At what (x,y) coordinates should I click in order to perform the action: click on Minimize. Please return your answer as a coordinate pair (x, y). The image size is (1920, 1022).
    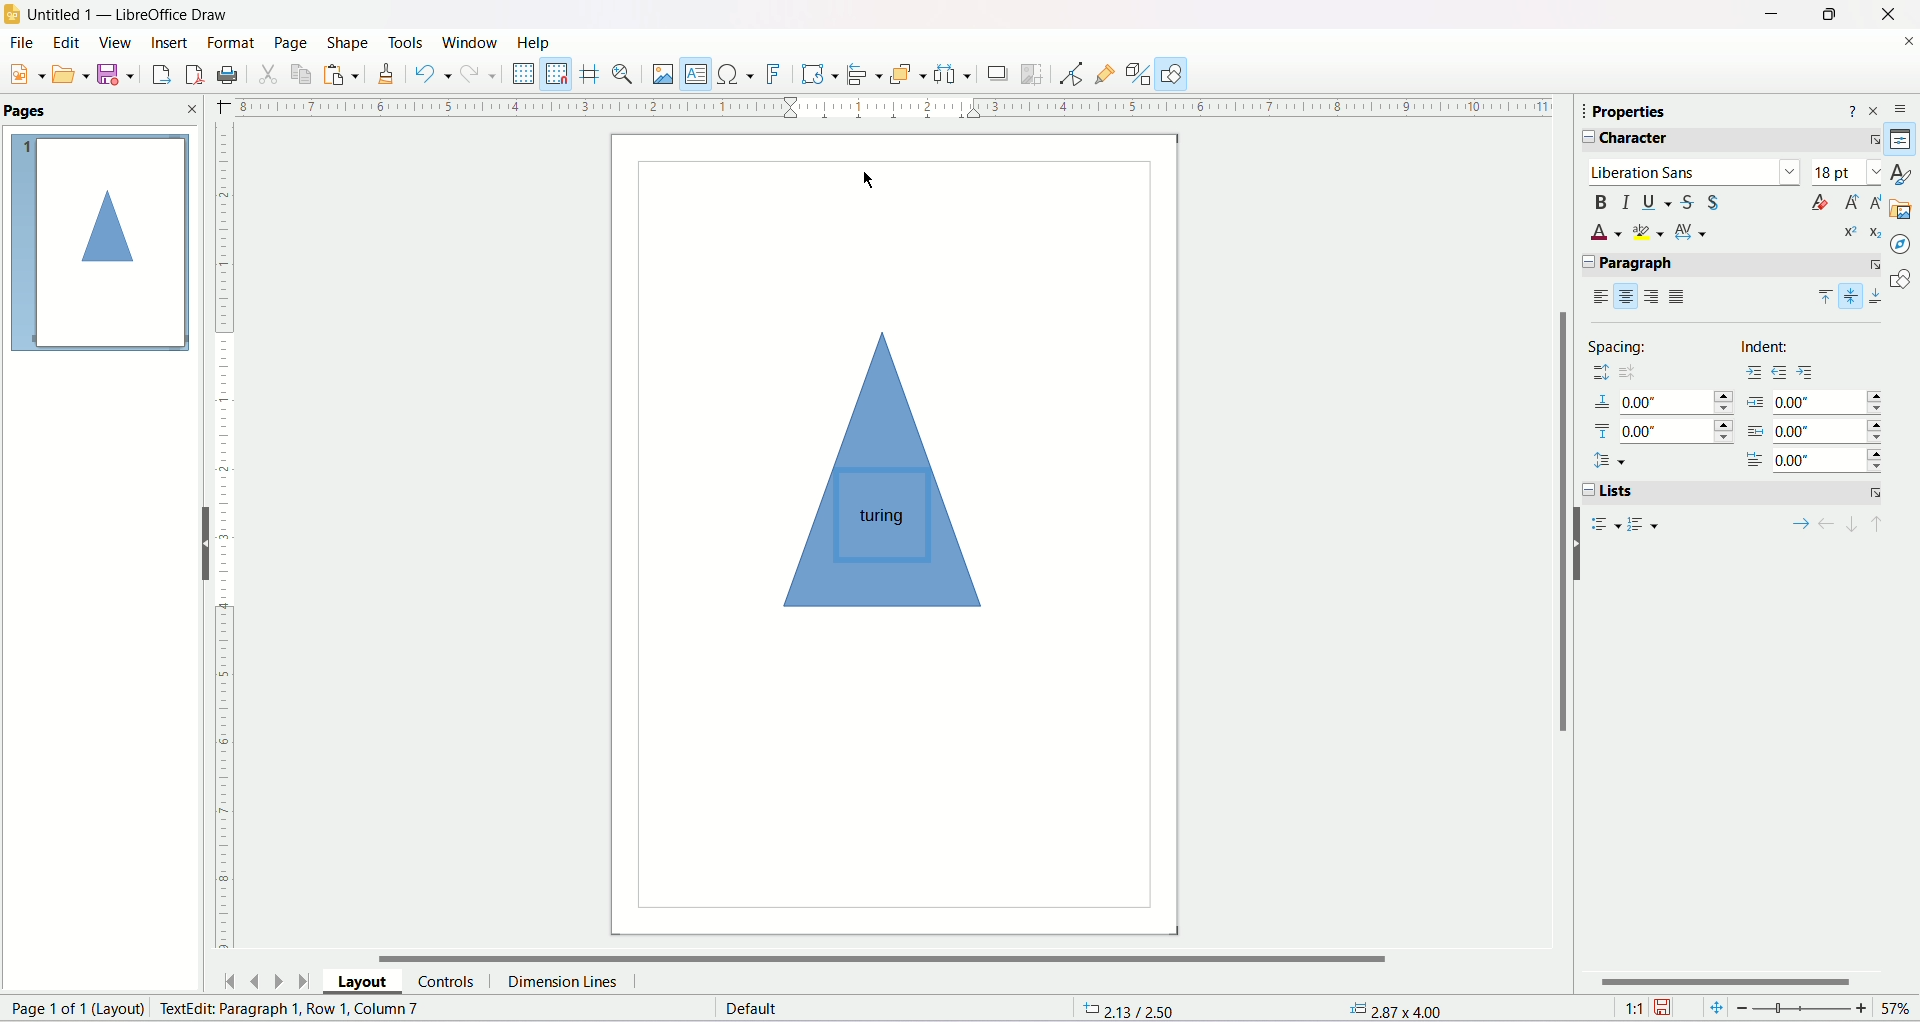
    Looking at the image, I should click on (1771, 13).